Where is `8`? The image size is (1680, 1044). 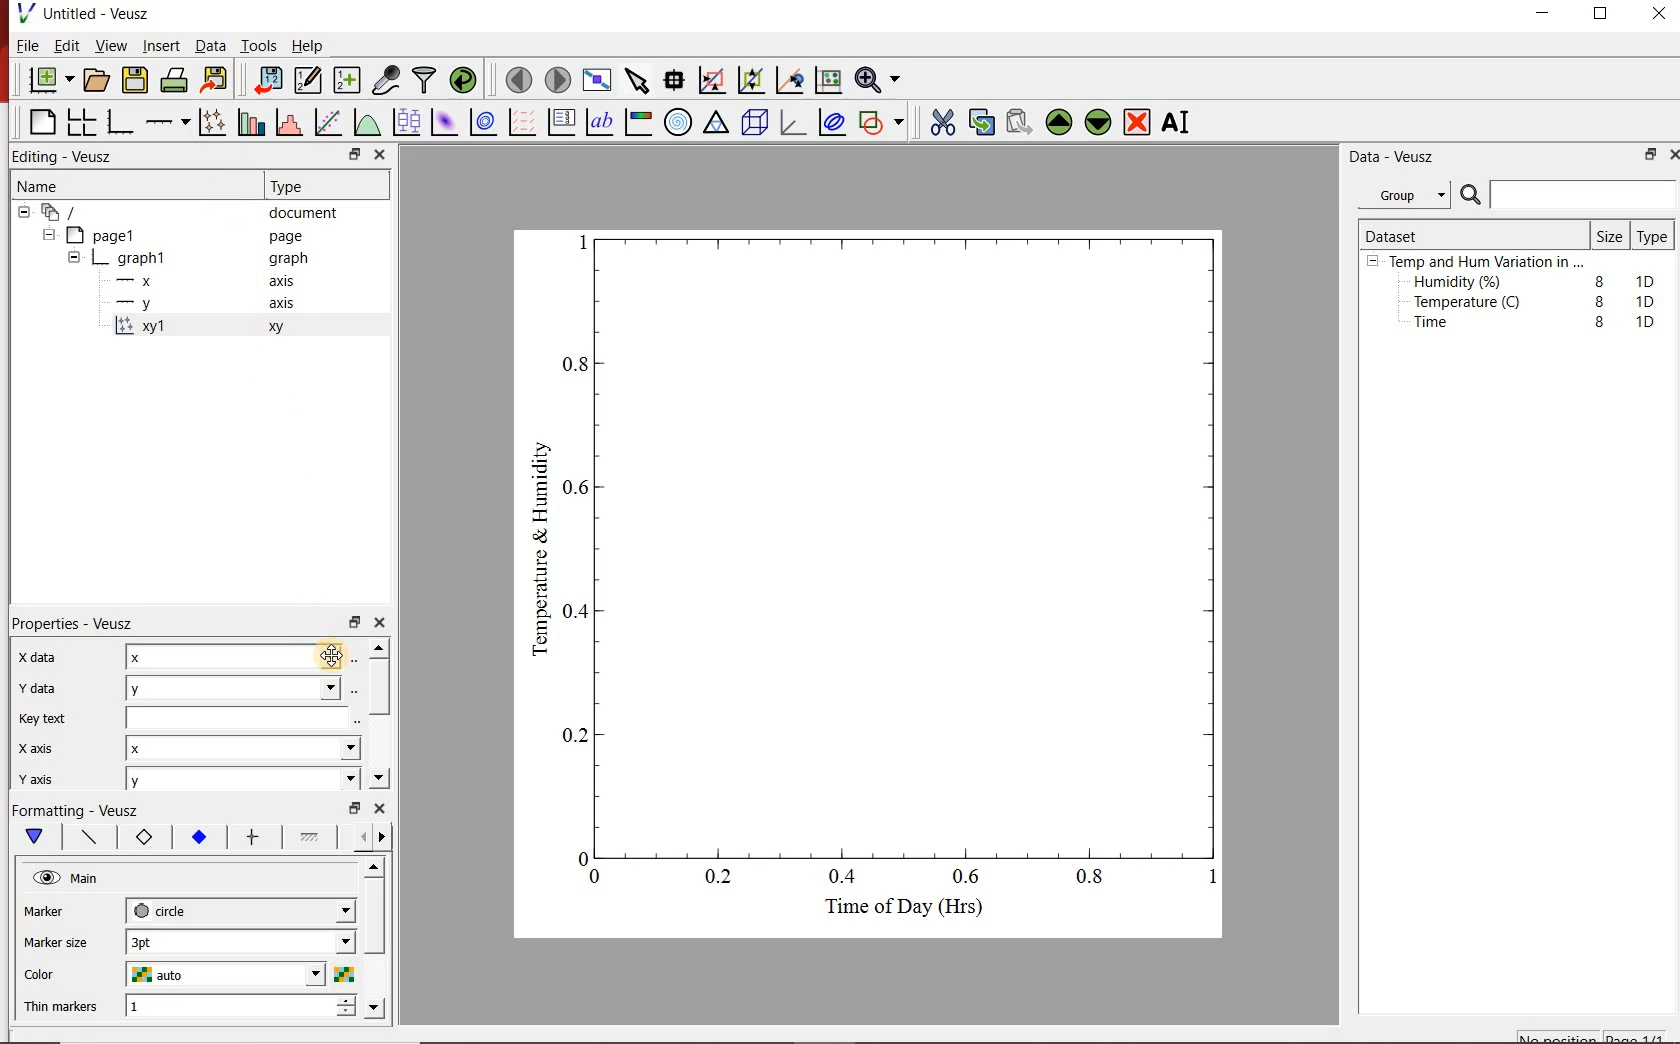 8 is located at coordinates (1596, 278).